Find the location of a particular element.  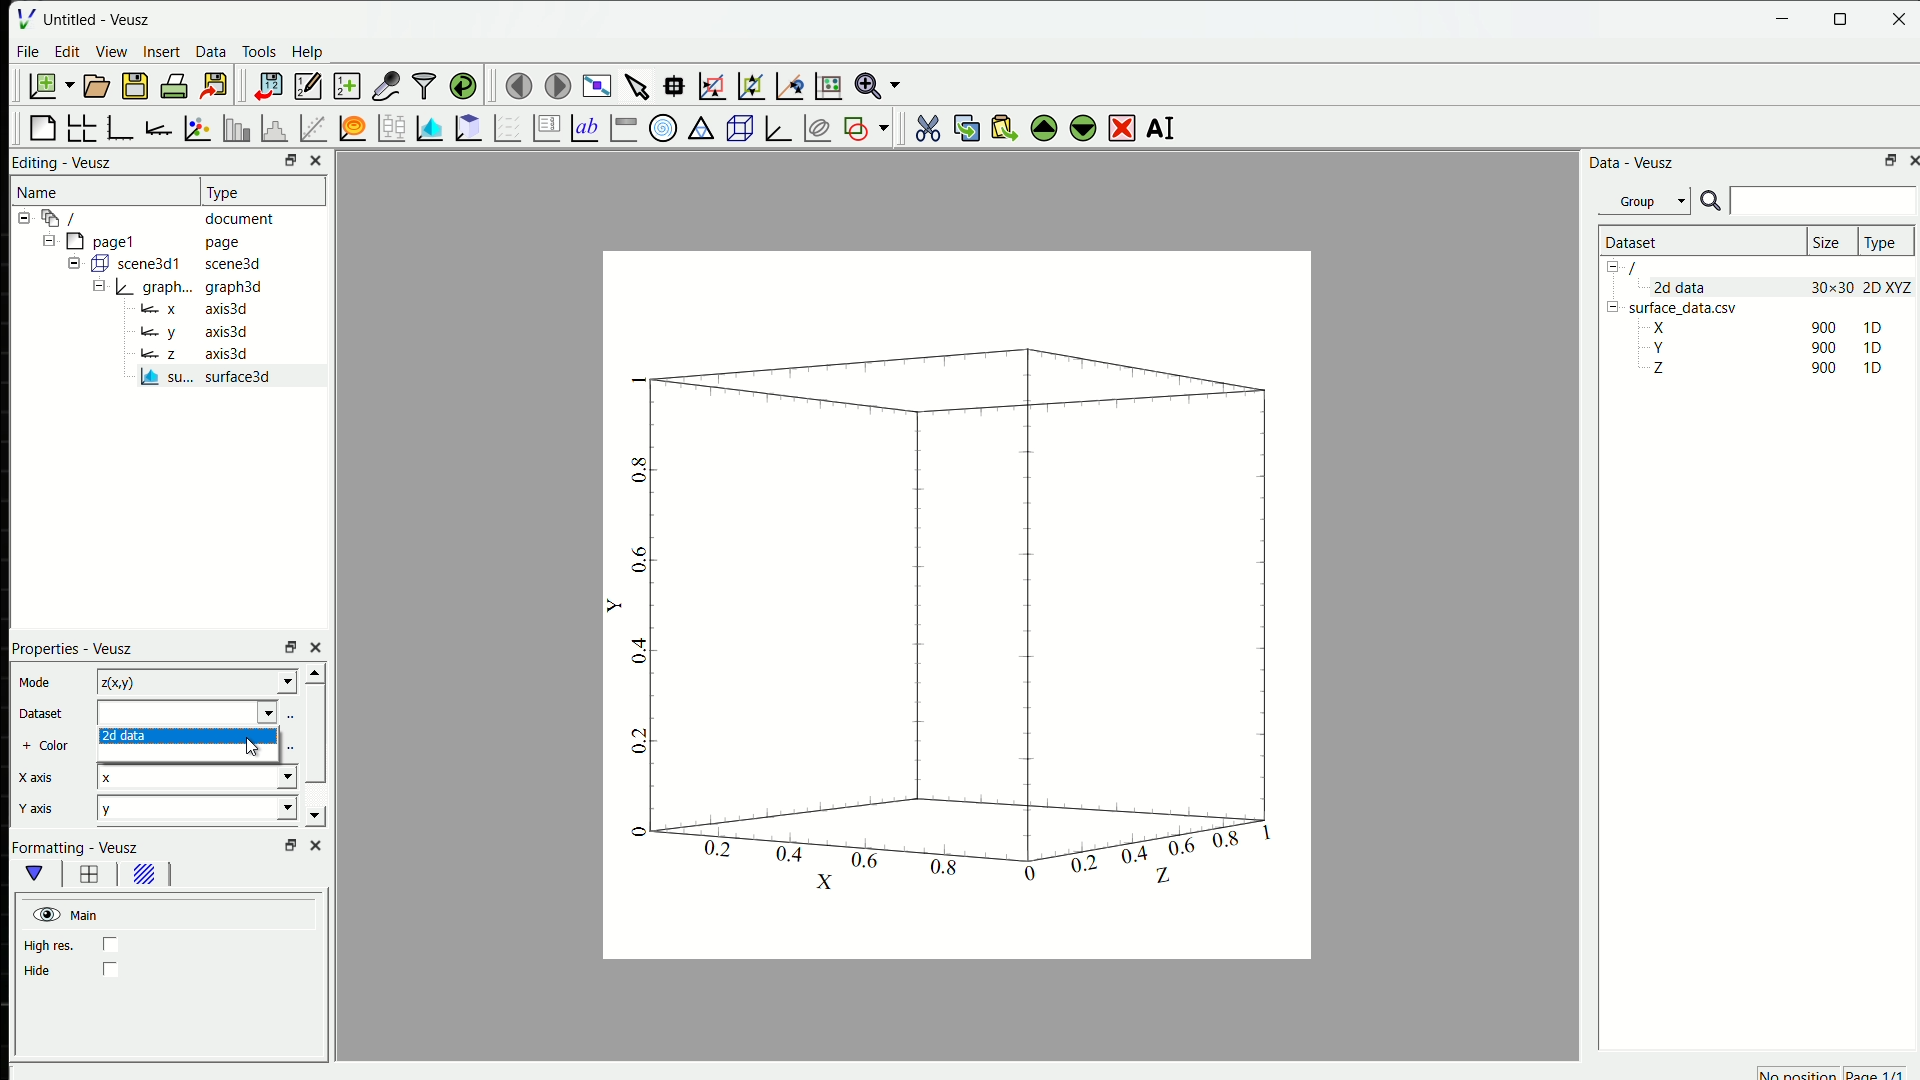

Collapse /expand is located at coordinates (1616, 309).